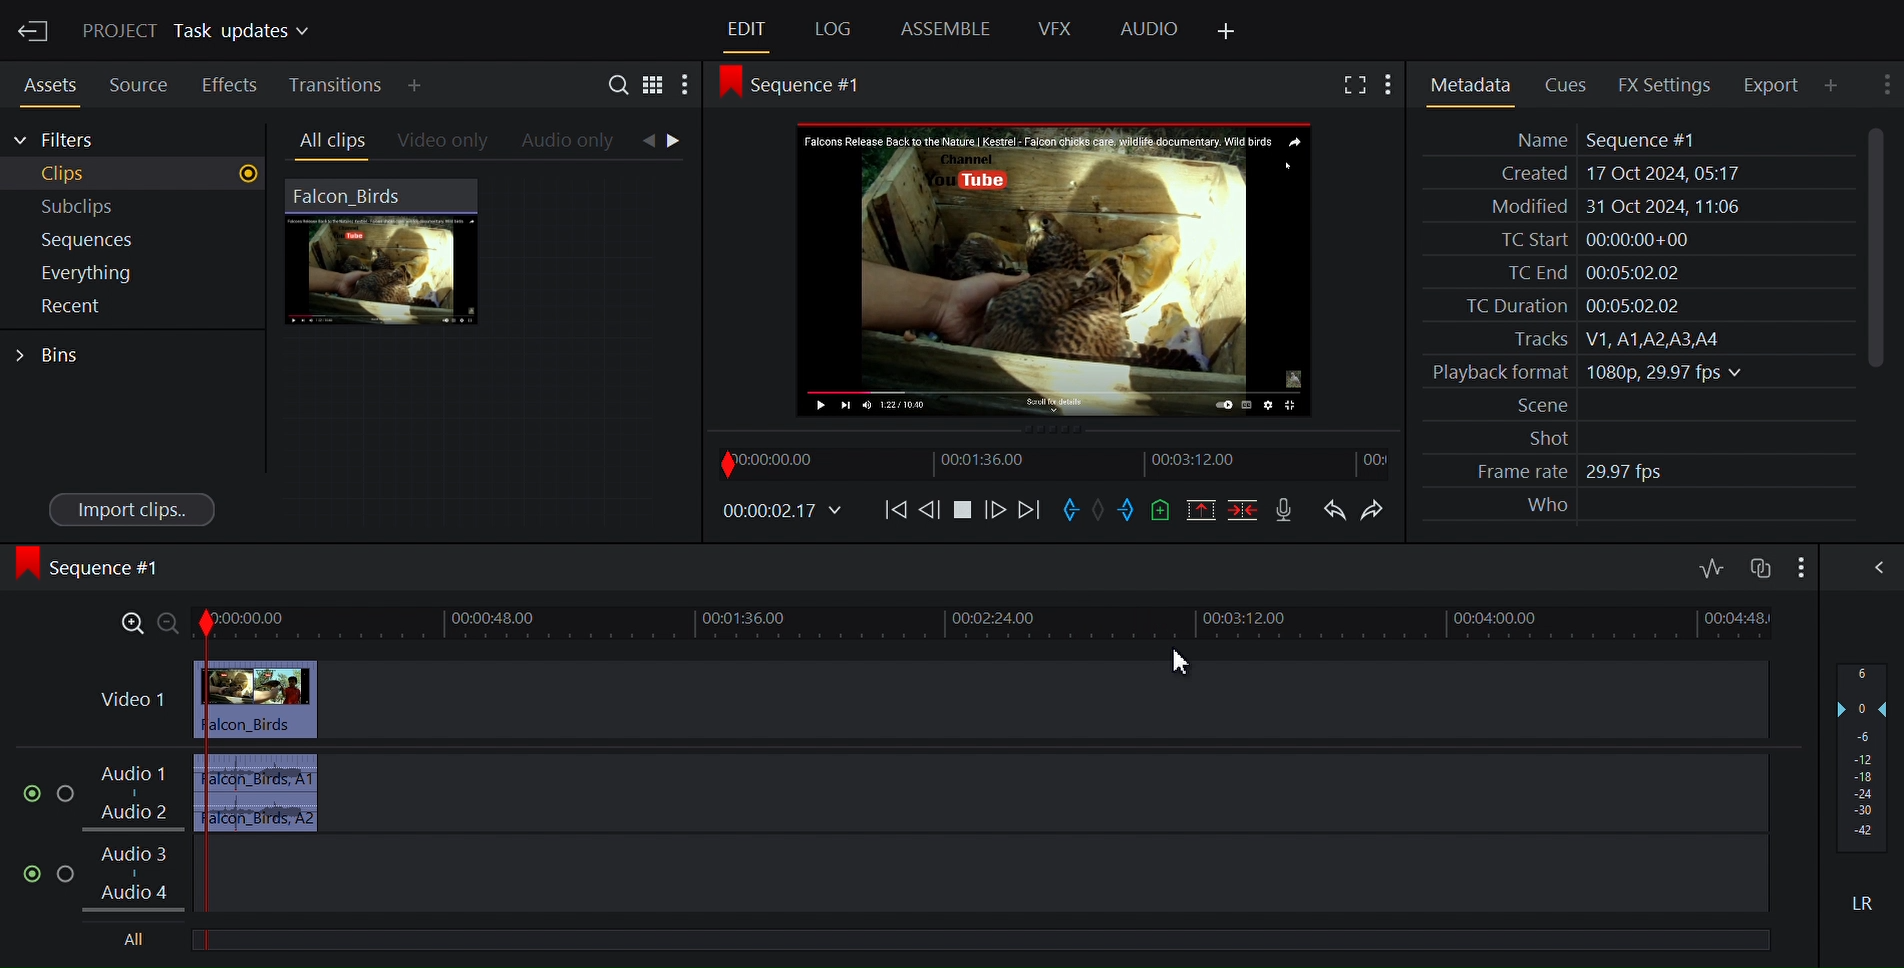 The height and width of the screenshot is (968, 1904). What do you see at coordinates (1870, 566) in the screenshot?
I see `Show/Hide Full audio mix` at bounding box center [1870, 566].